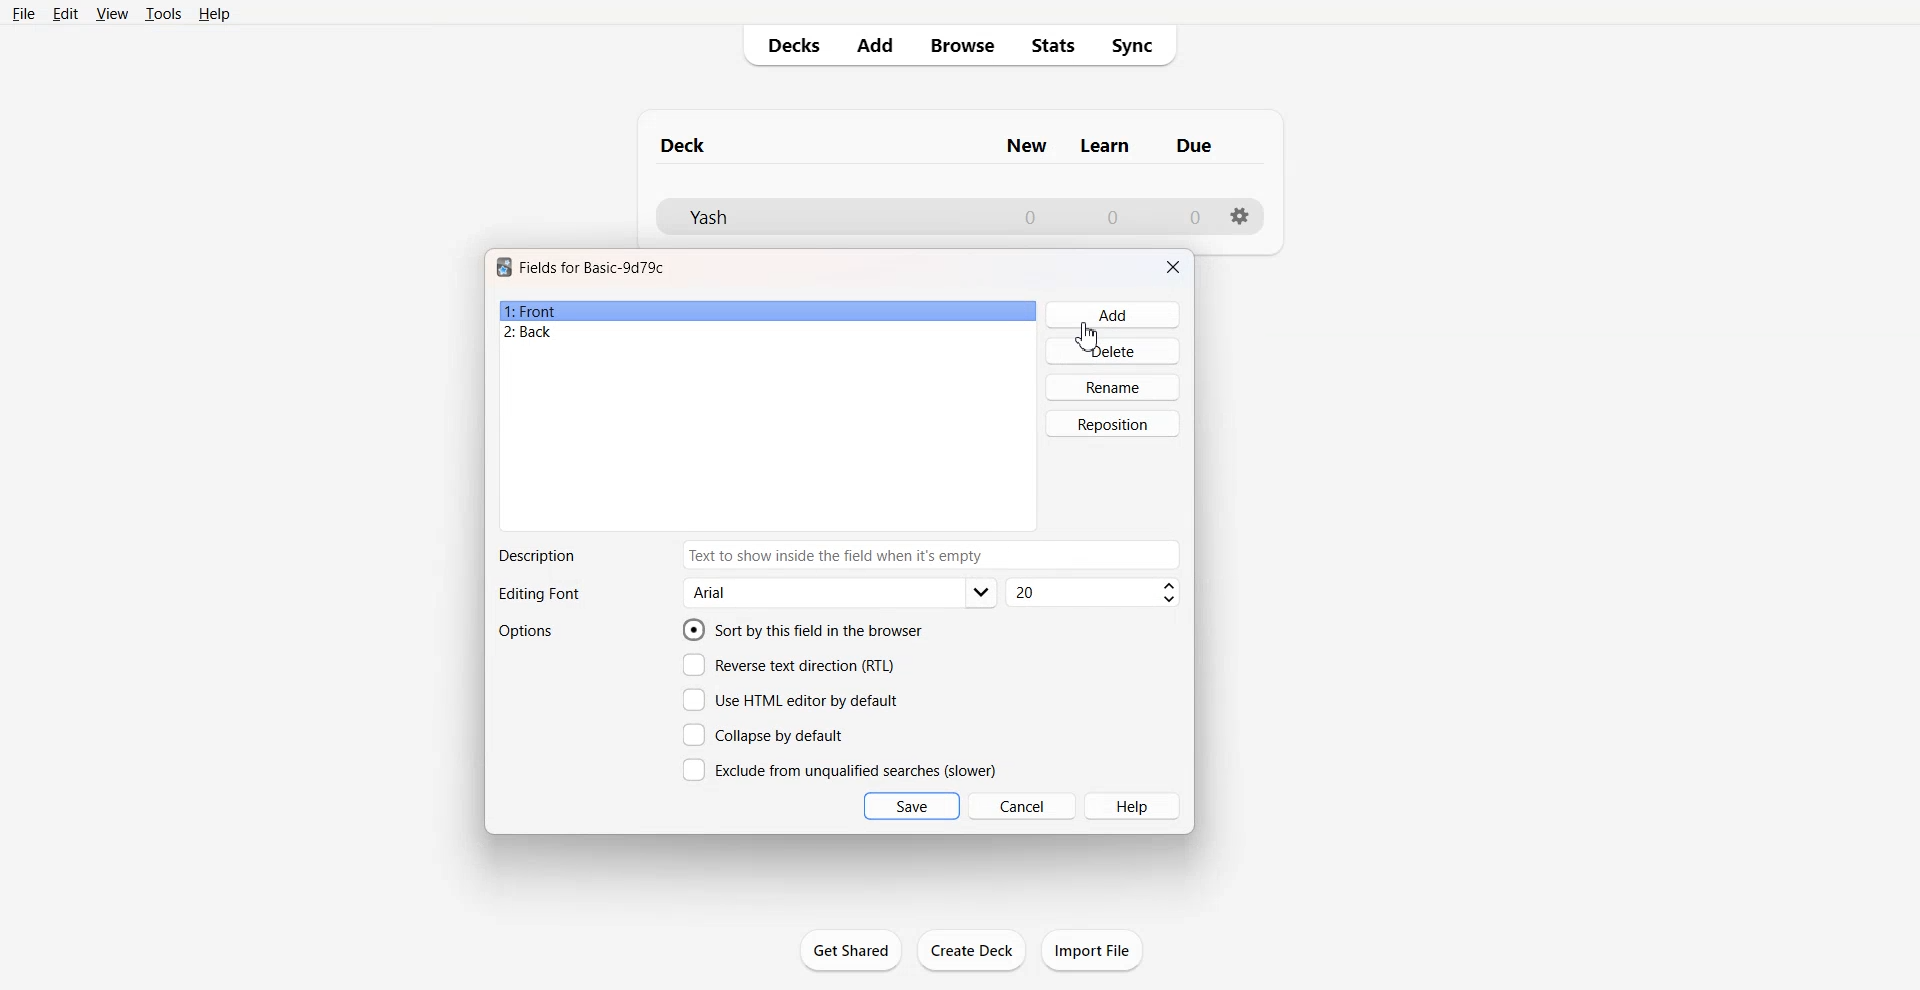 Image resolution: width=1920 pixels, height=990 pixels. I want to click on Add, so click(873, 45).